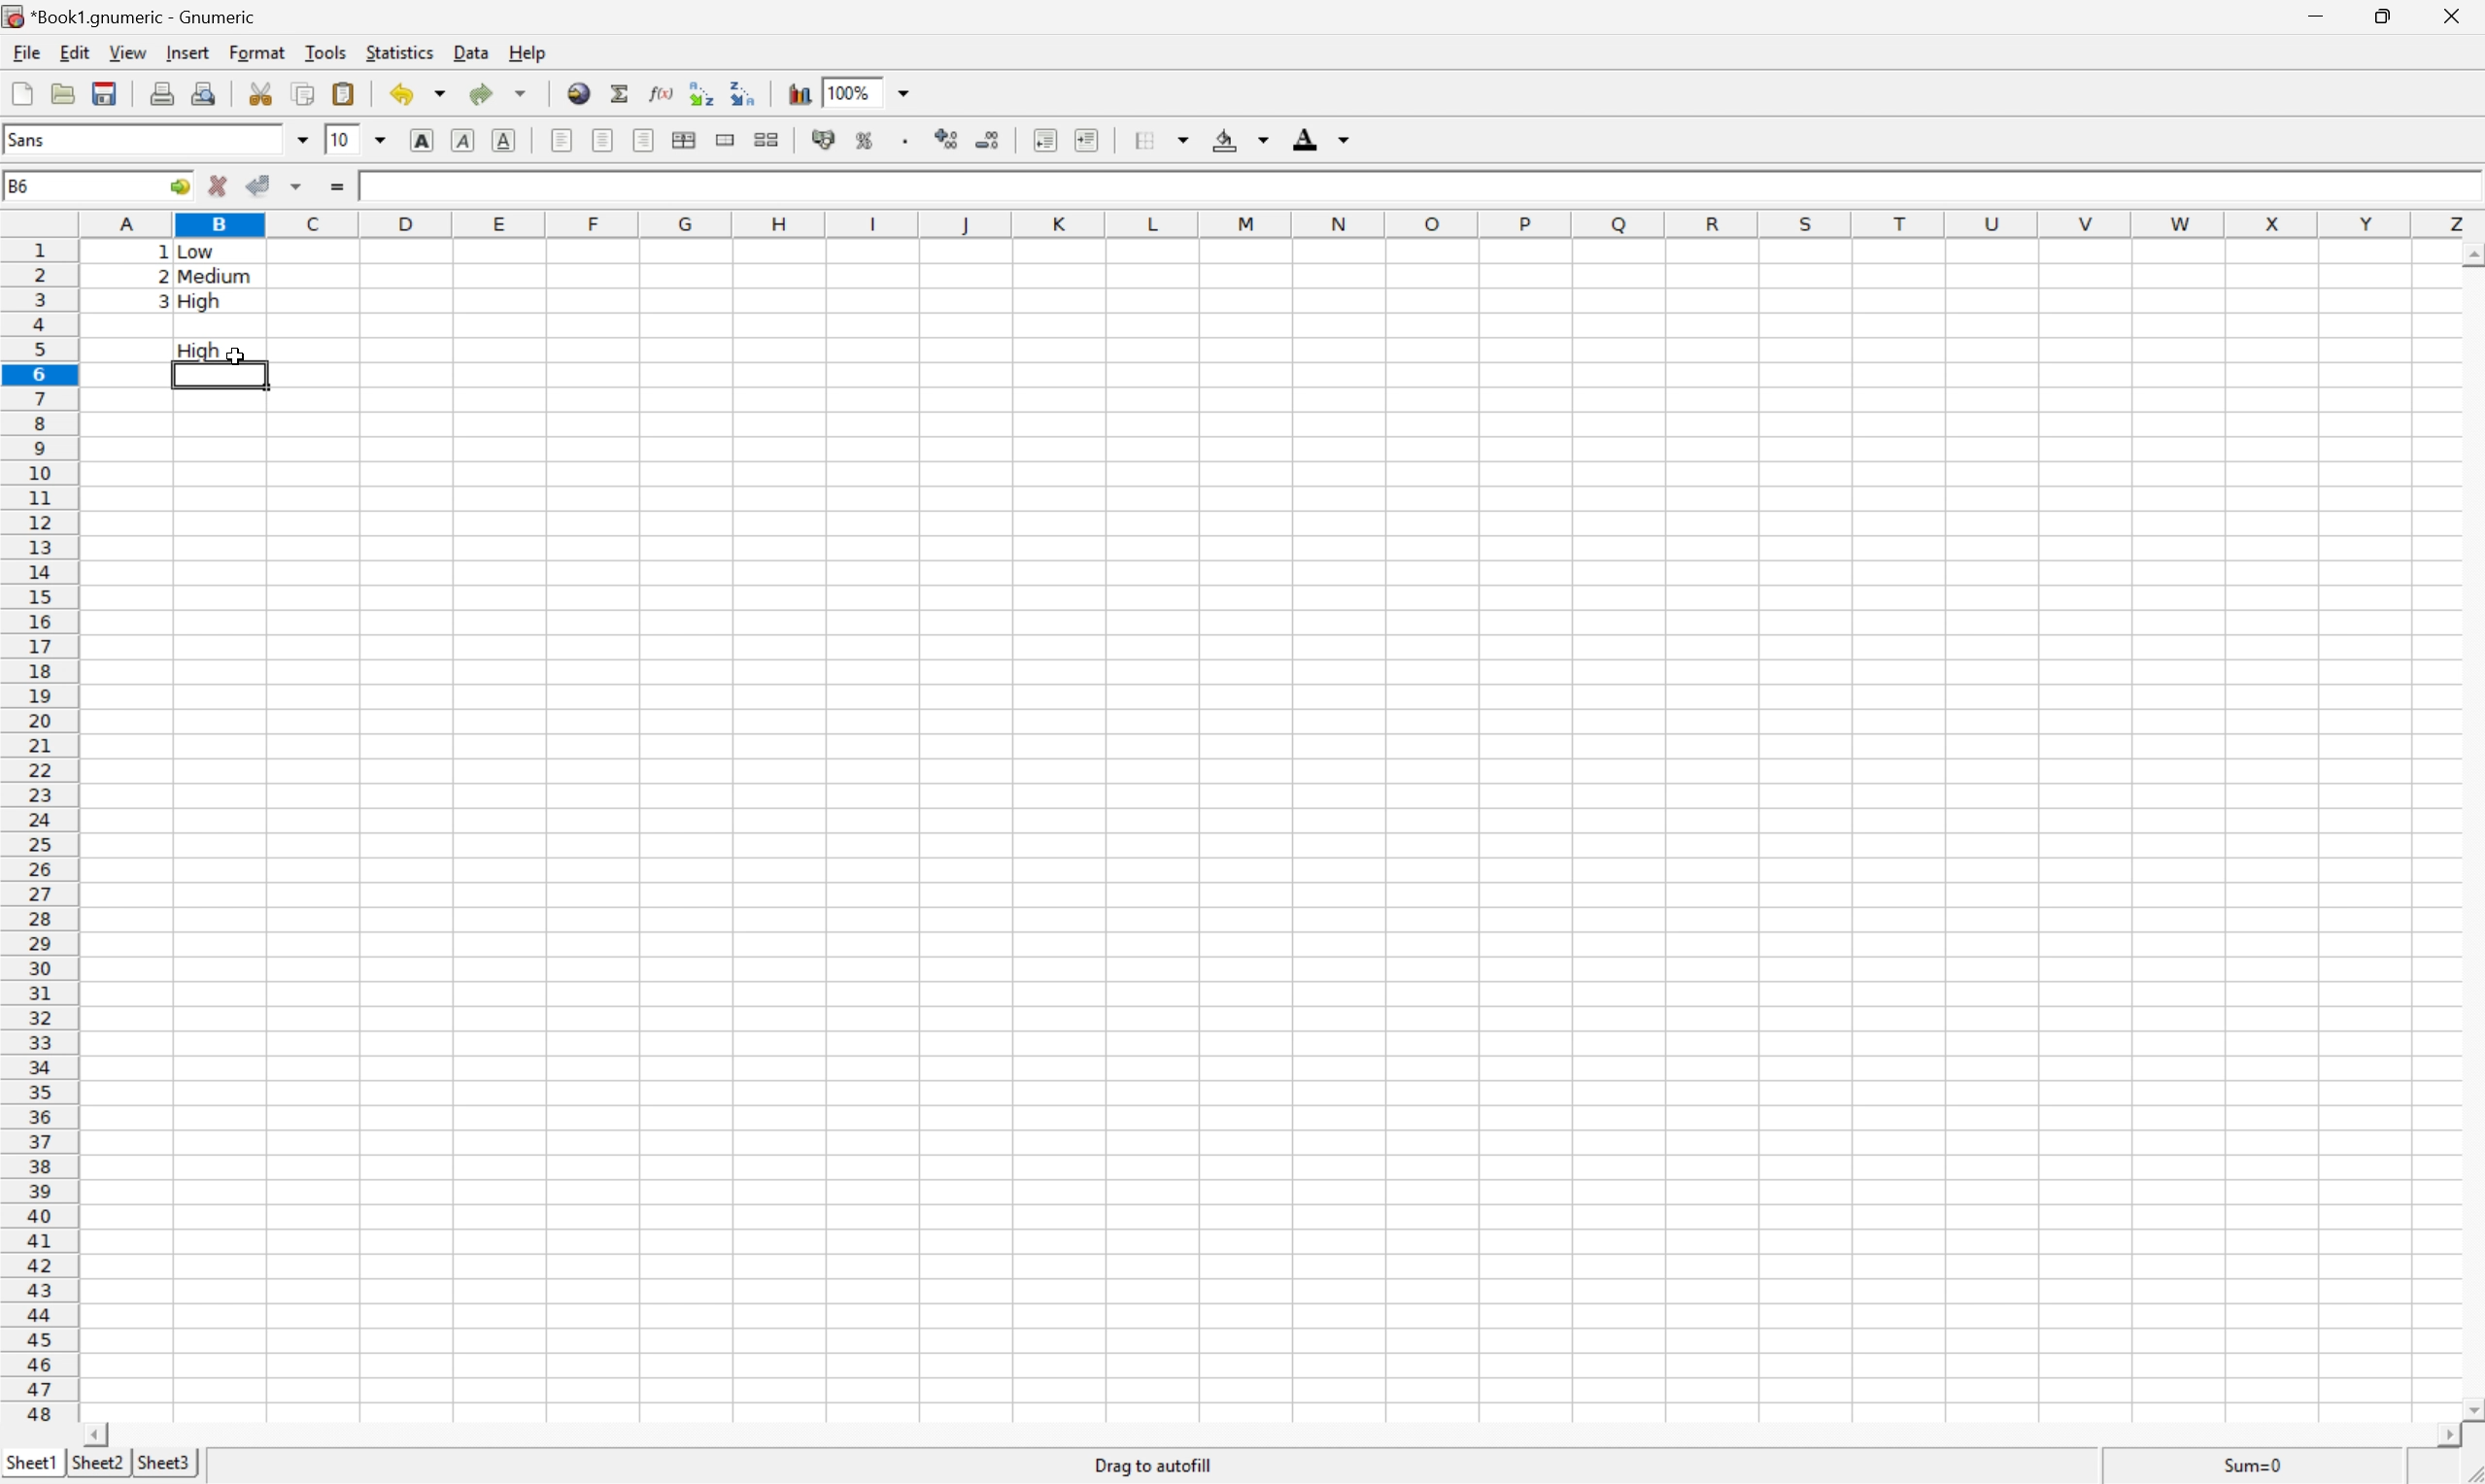 The height and width of the screenshot is (1484, 2485). I want to click on Data, so click(471, 53).